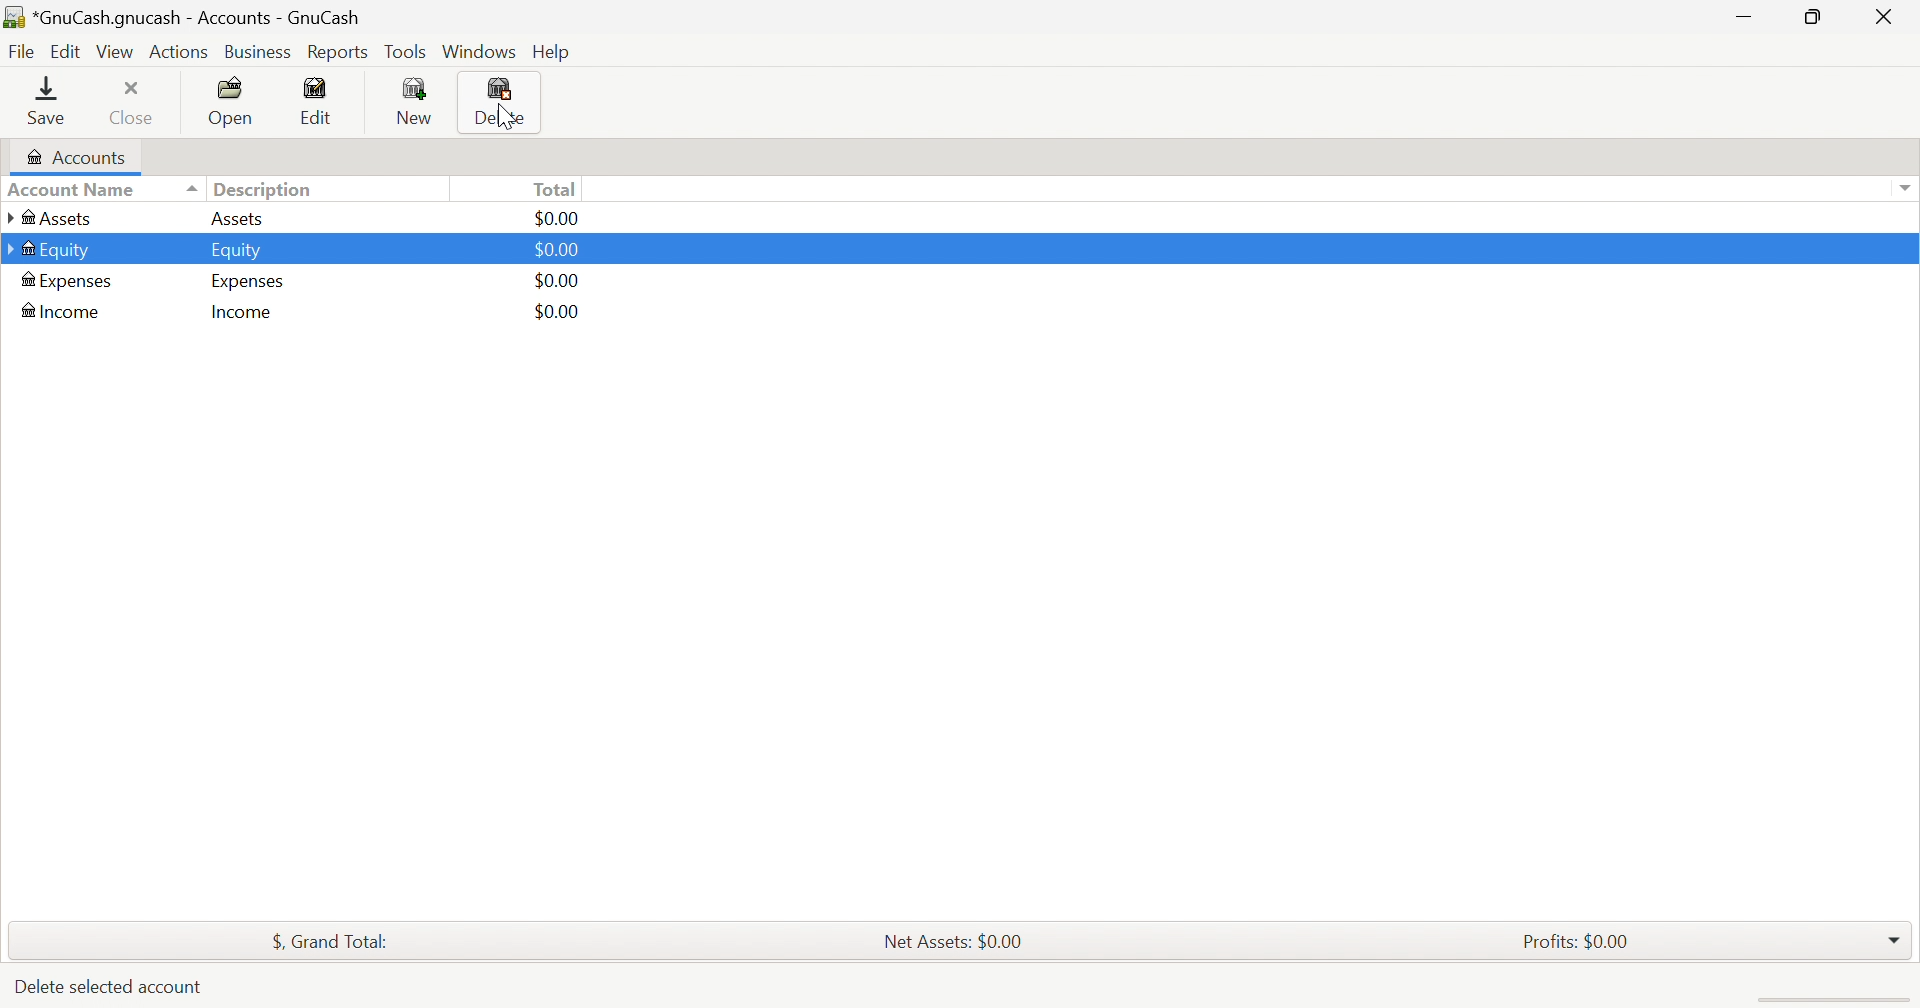 This screenshot has height=1008, width=1920. I want to click on Restore Down, so click(1809, 15).